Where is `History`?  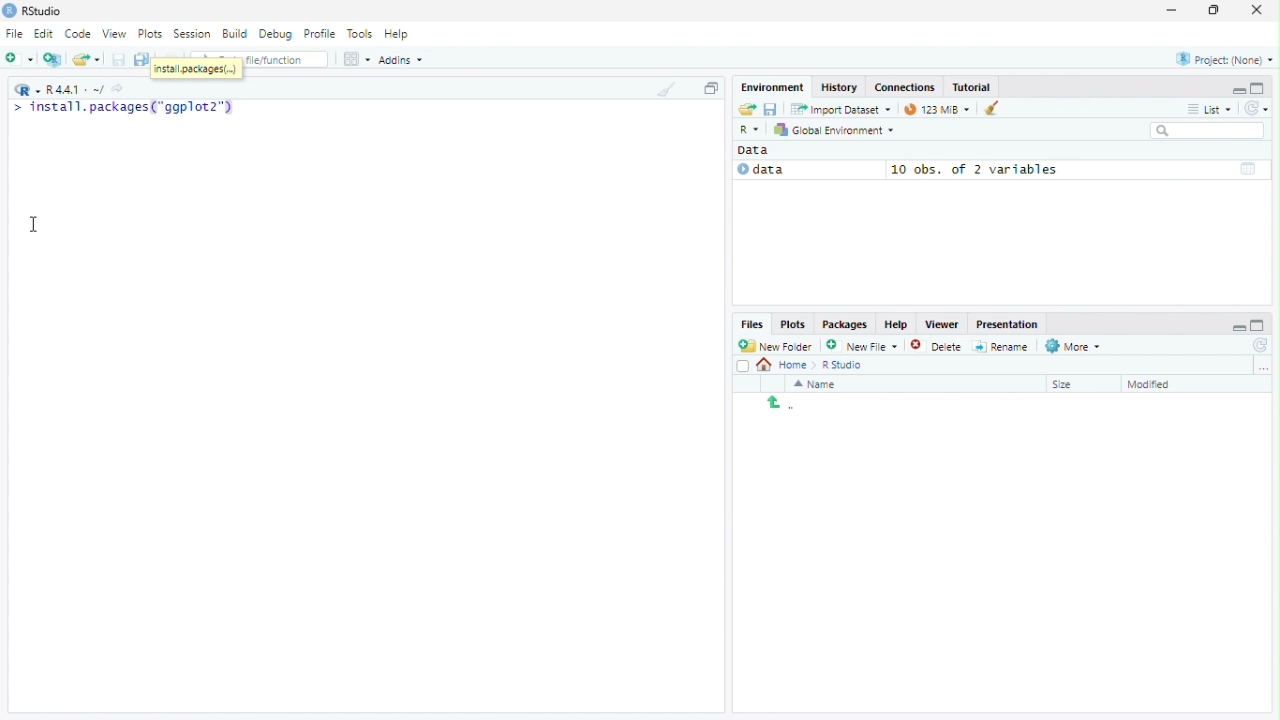 History is located at coordinates (837, 87).